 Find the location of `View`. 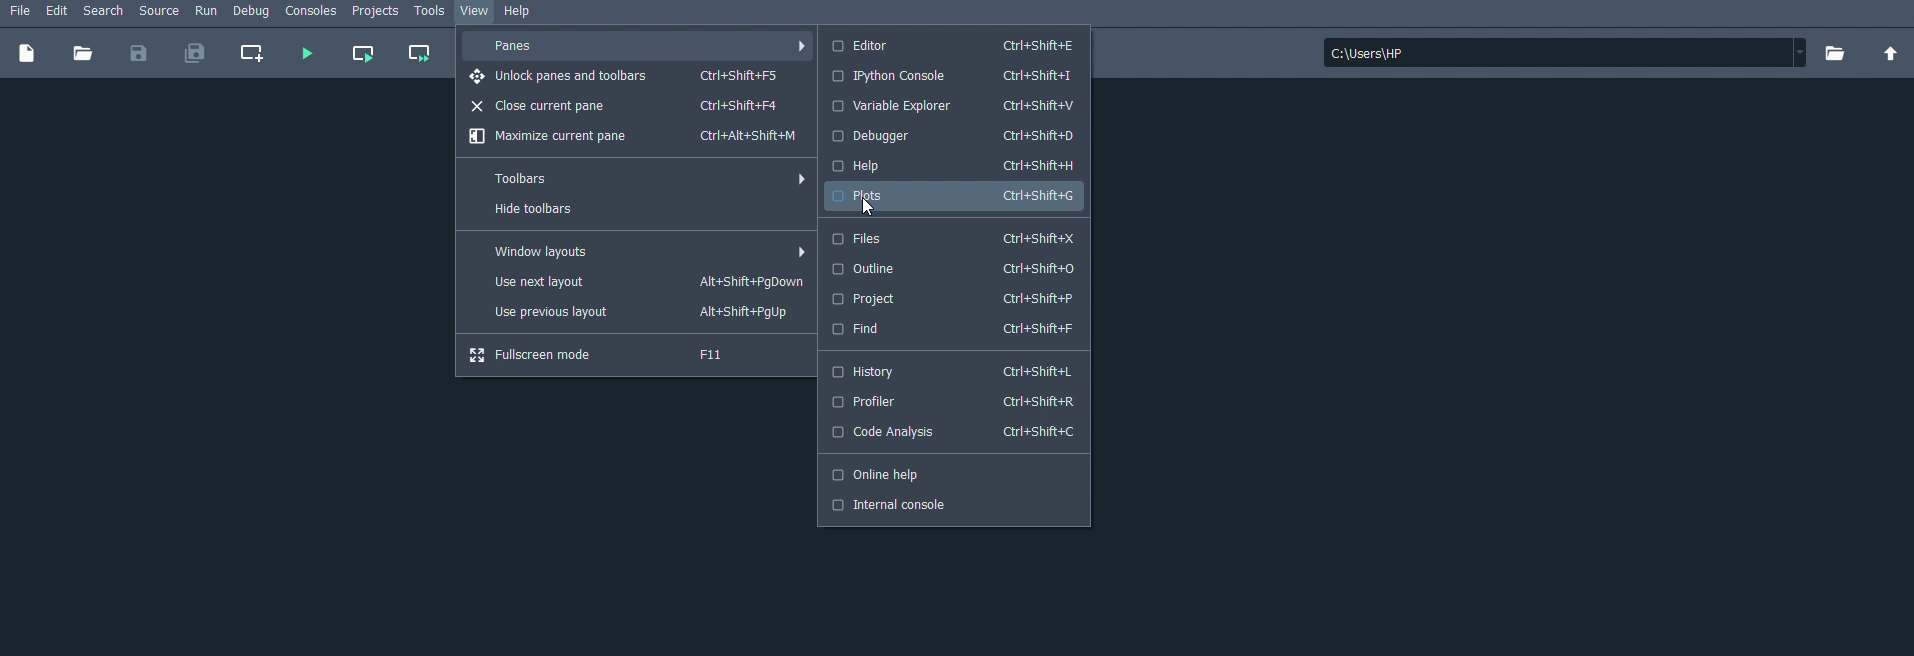

View is located at coordinates (476, 12).